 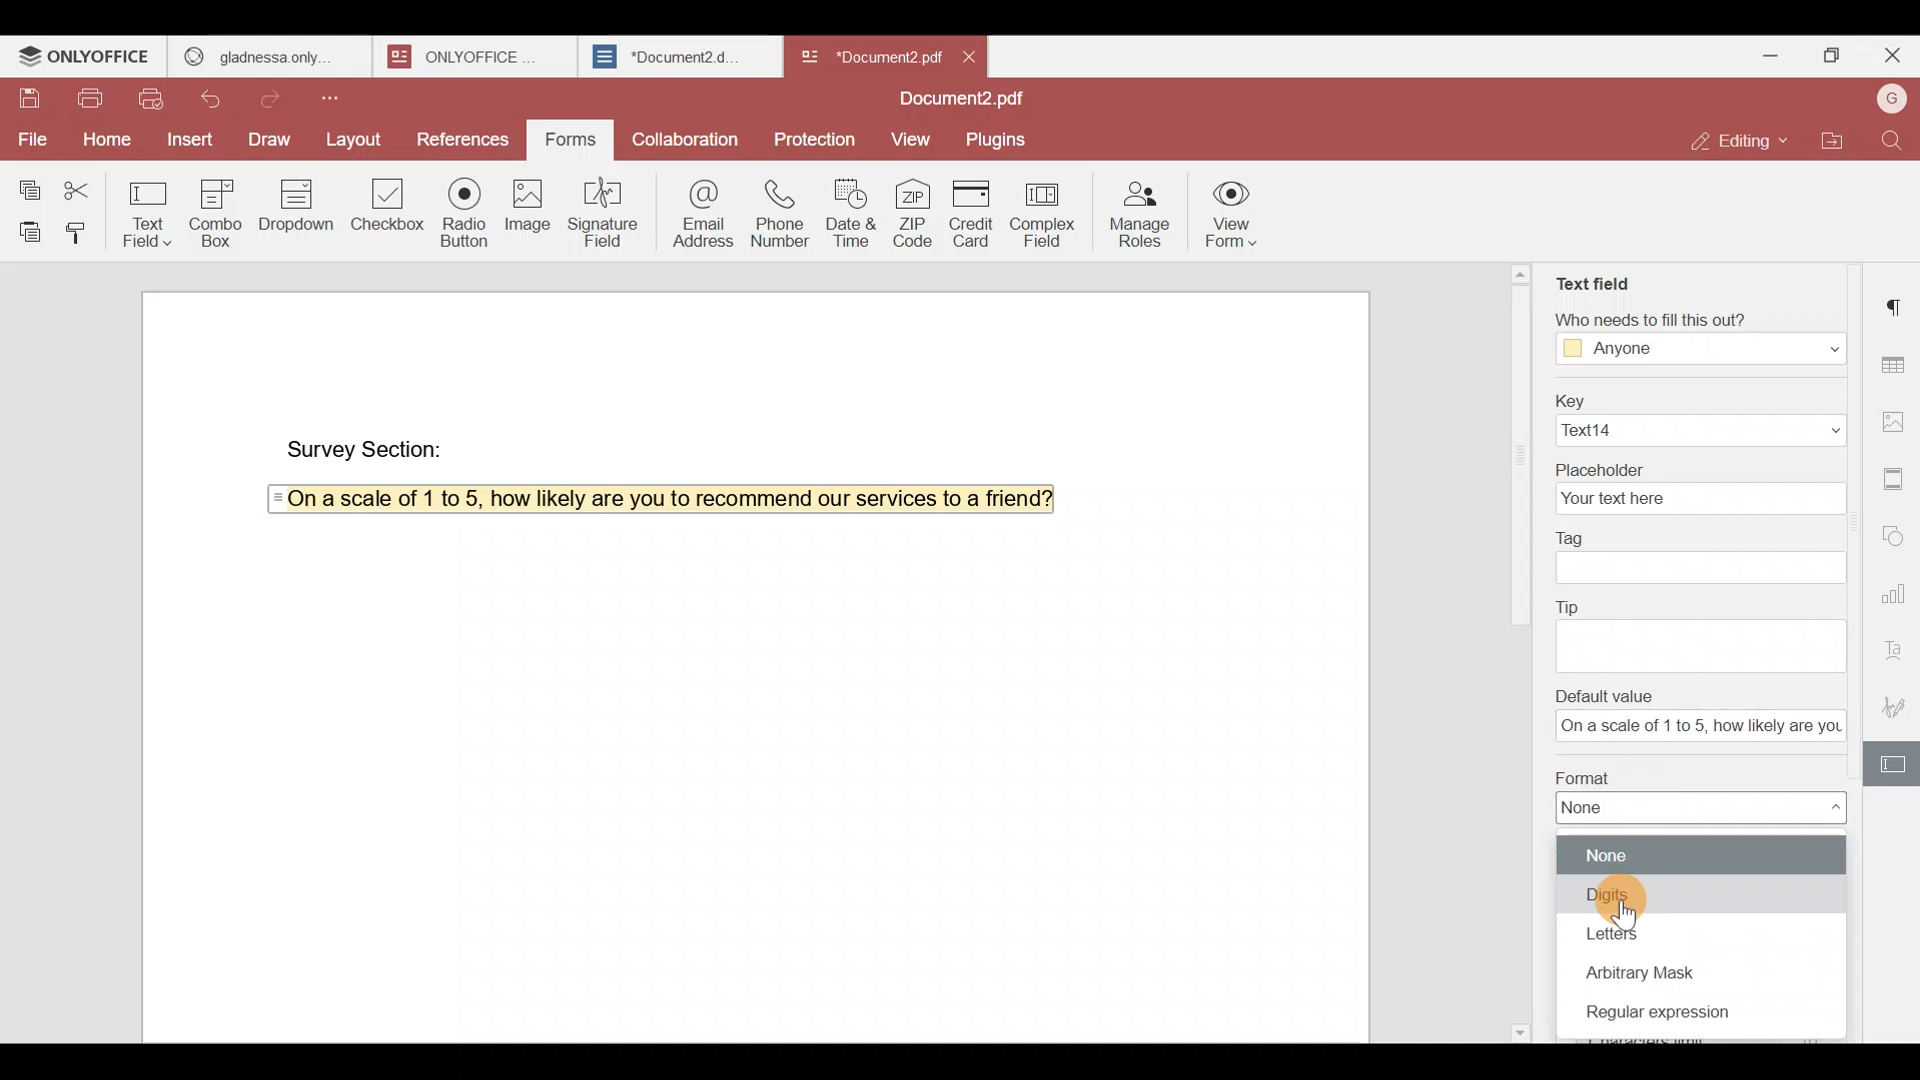 What do you see at coordinates (816, 137) in the screenshot?
I see `Protection` at bounding box center [816, 137].